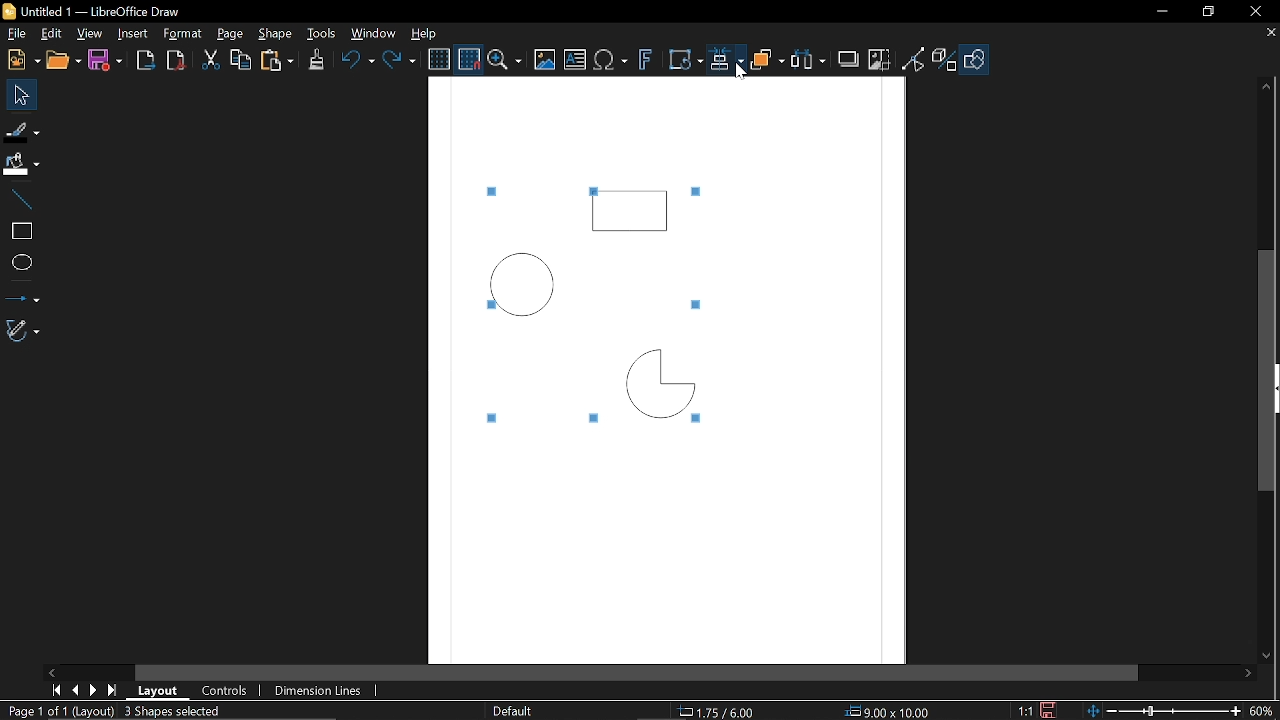 The width and height of the screenshot is (1280, 720). I want to click on FiIl color, so click(22, 160).